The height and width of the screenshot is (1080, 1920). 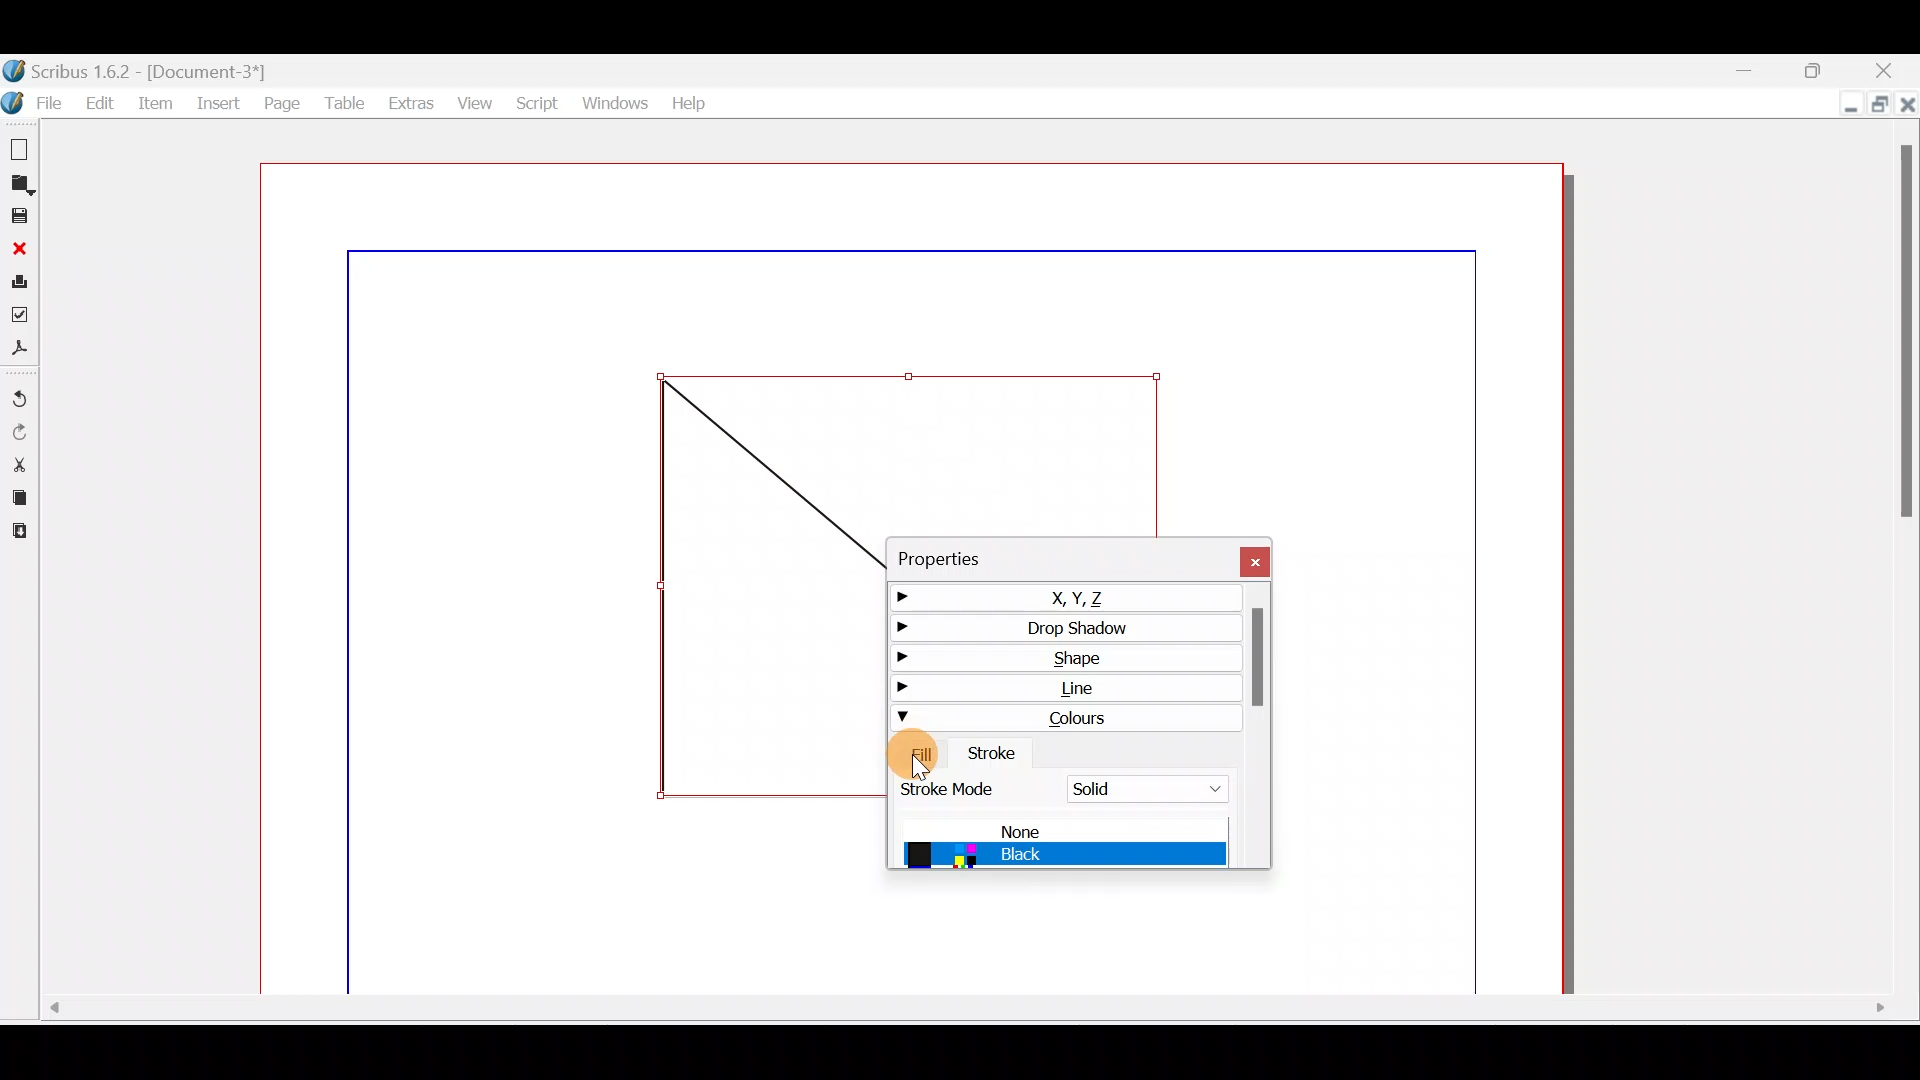 What do you see at coordinates (158, 69) in the screenshot?
I see `Document name` at bounding box center [158, 69].